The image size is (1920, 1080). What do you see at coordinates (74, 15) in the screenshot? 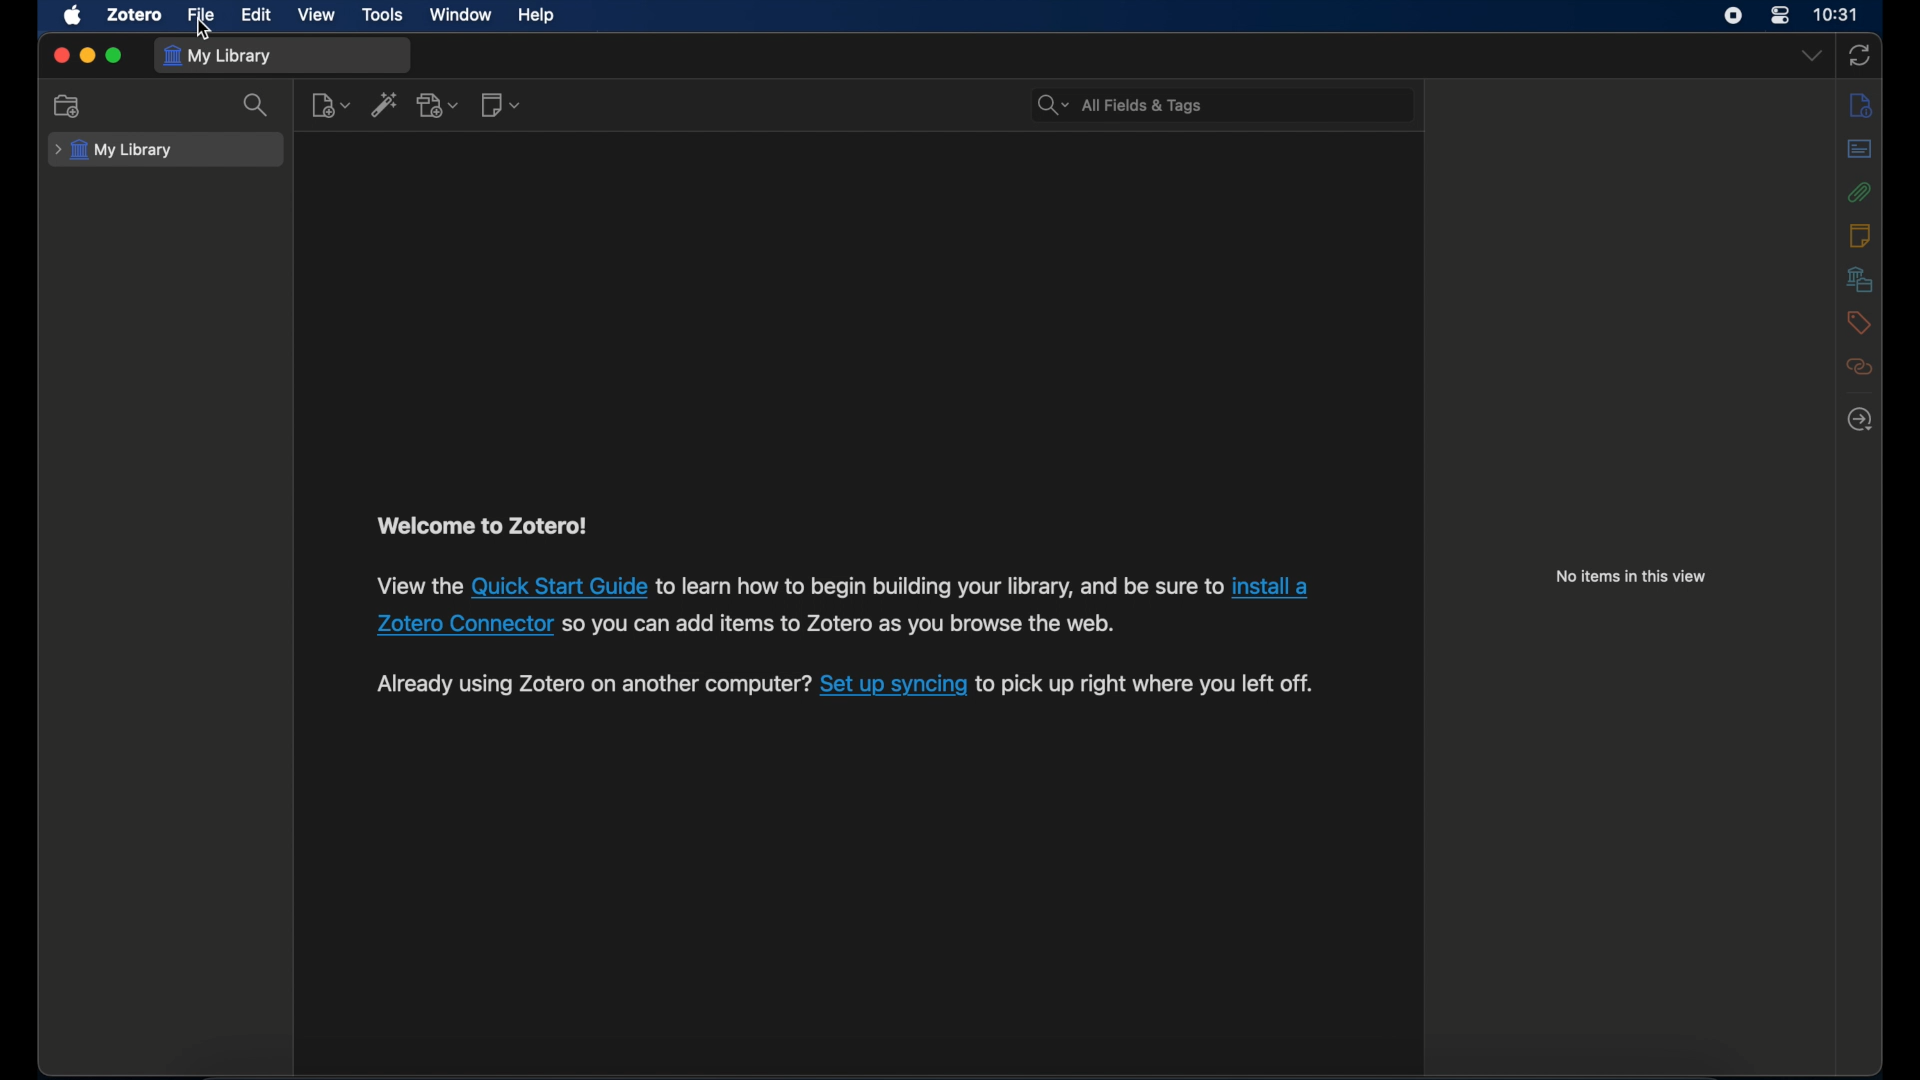
I see `apple` at bounding box center [74, 15].